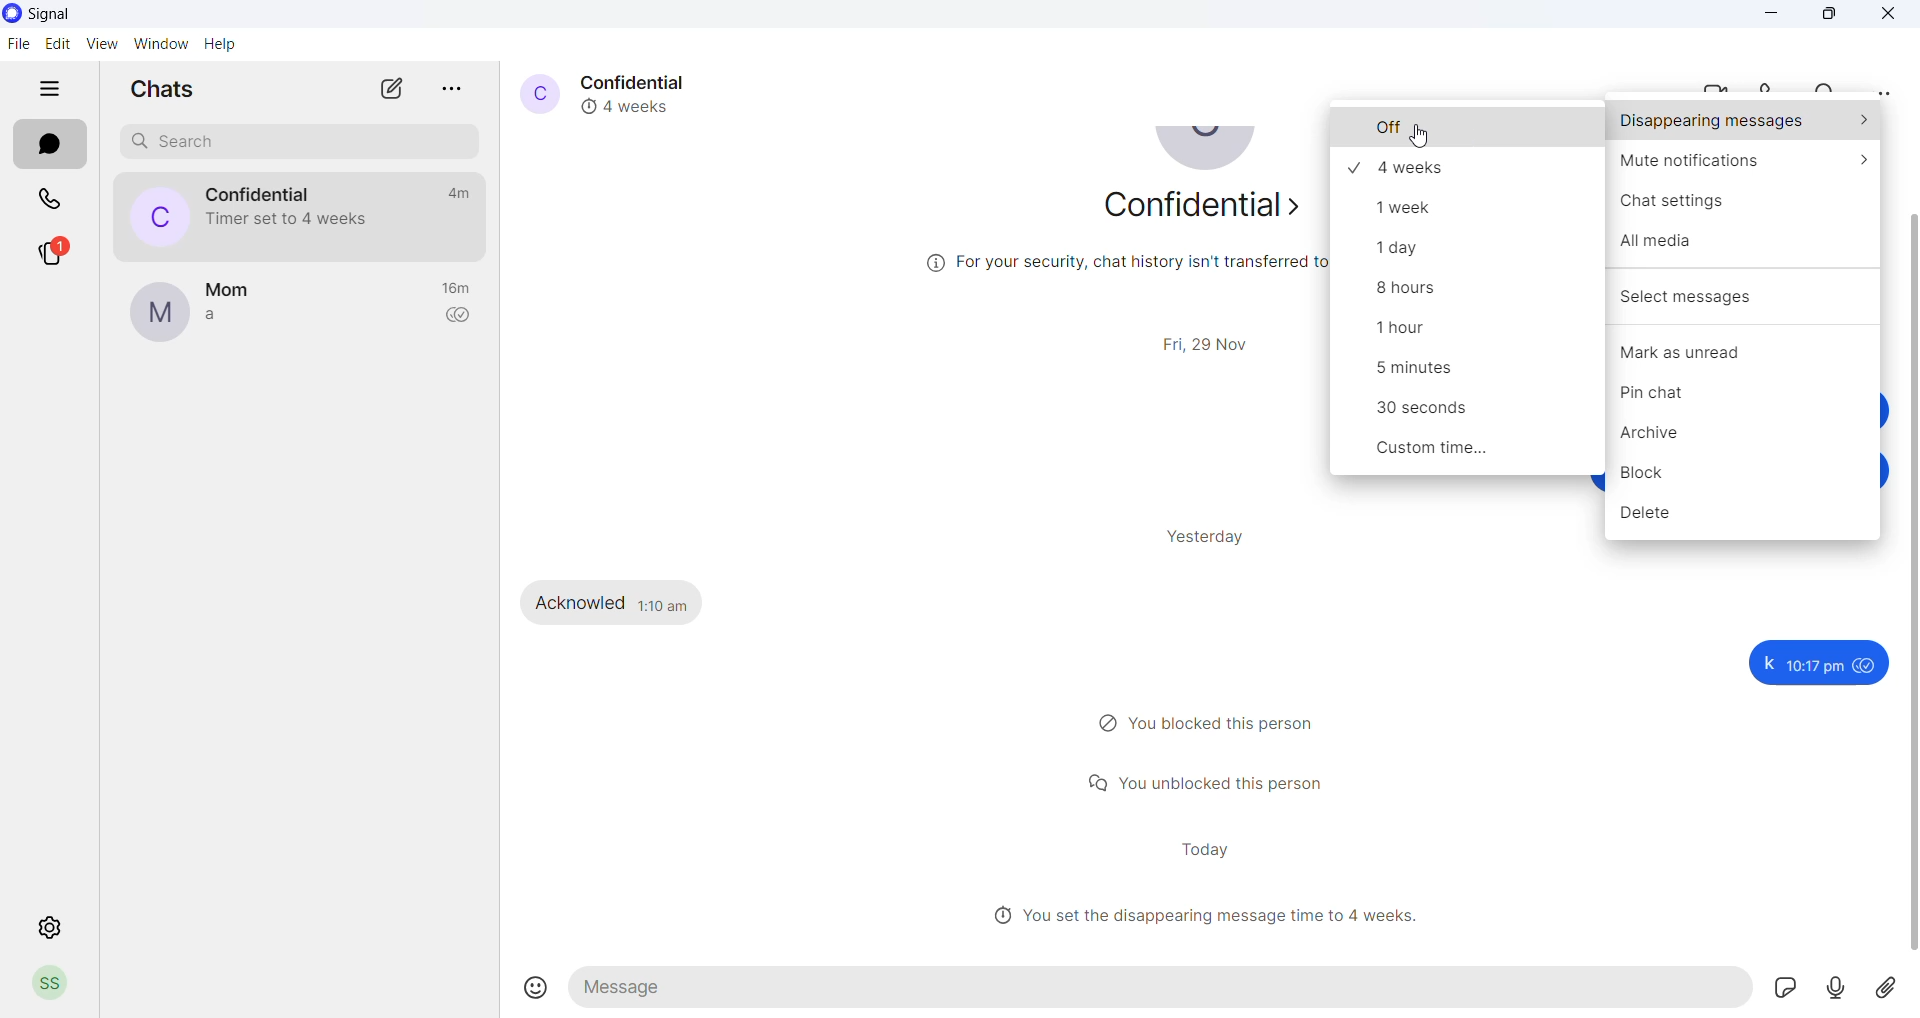 The image size is (1920, 1018). Describe the element at coordinates (51, 16) in the screenshot. I see `application name and logo` at that location.